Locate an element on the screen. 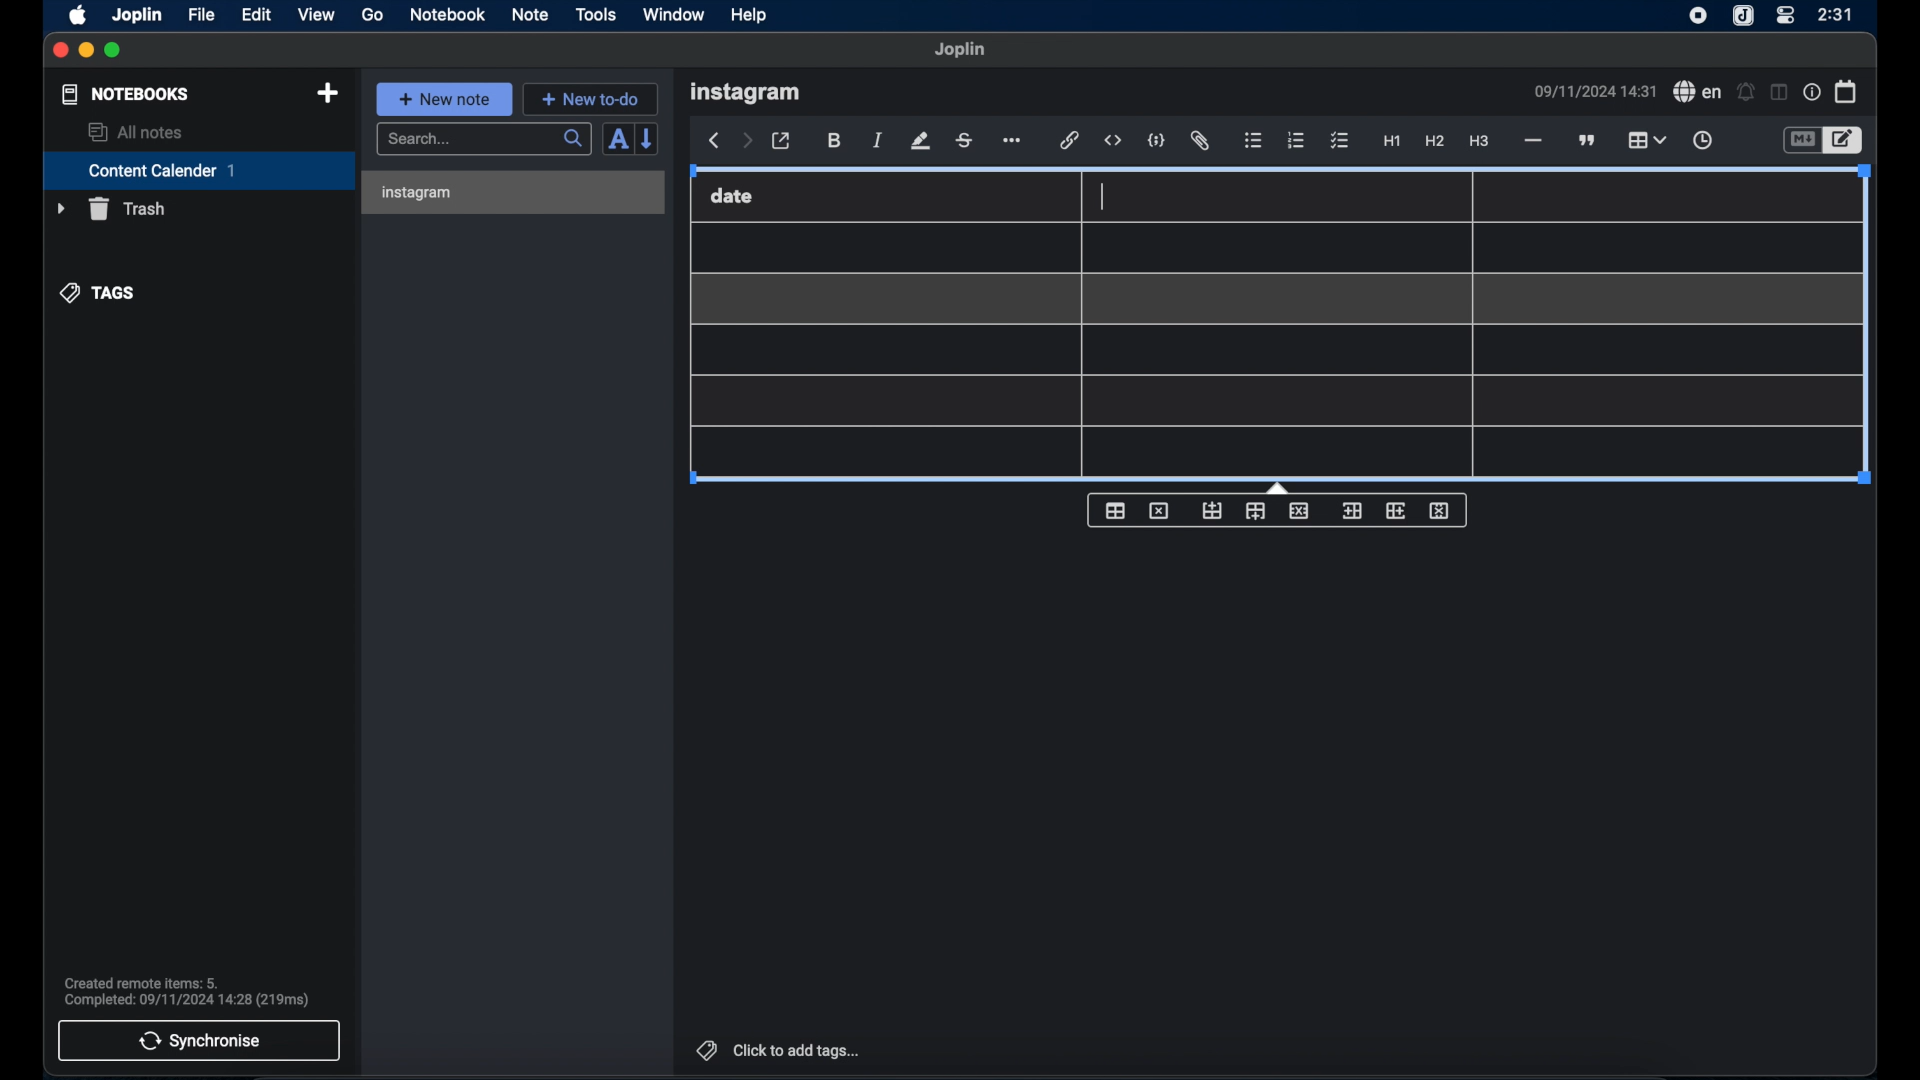  text cursor is located at coordinates (1103, 196).